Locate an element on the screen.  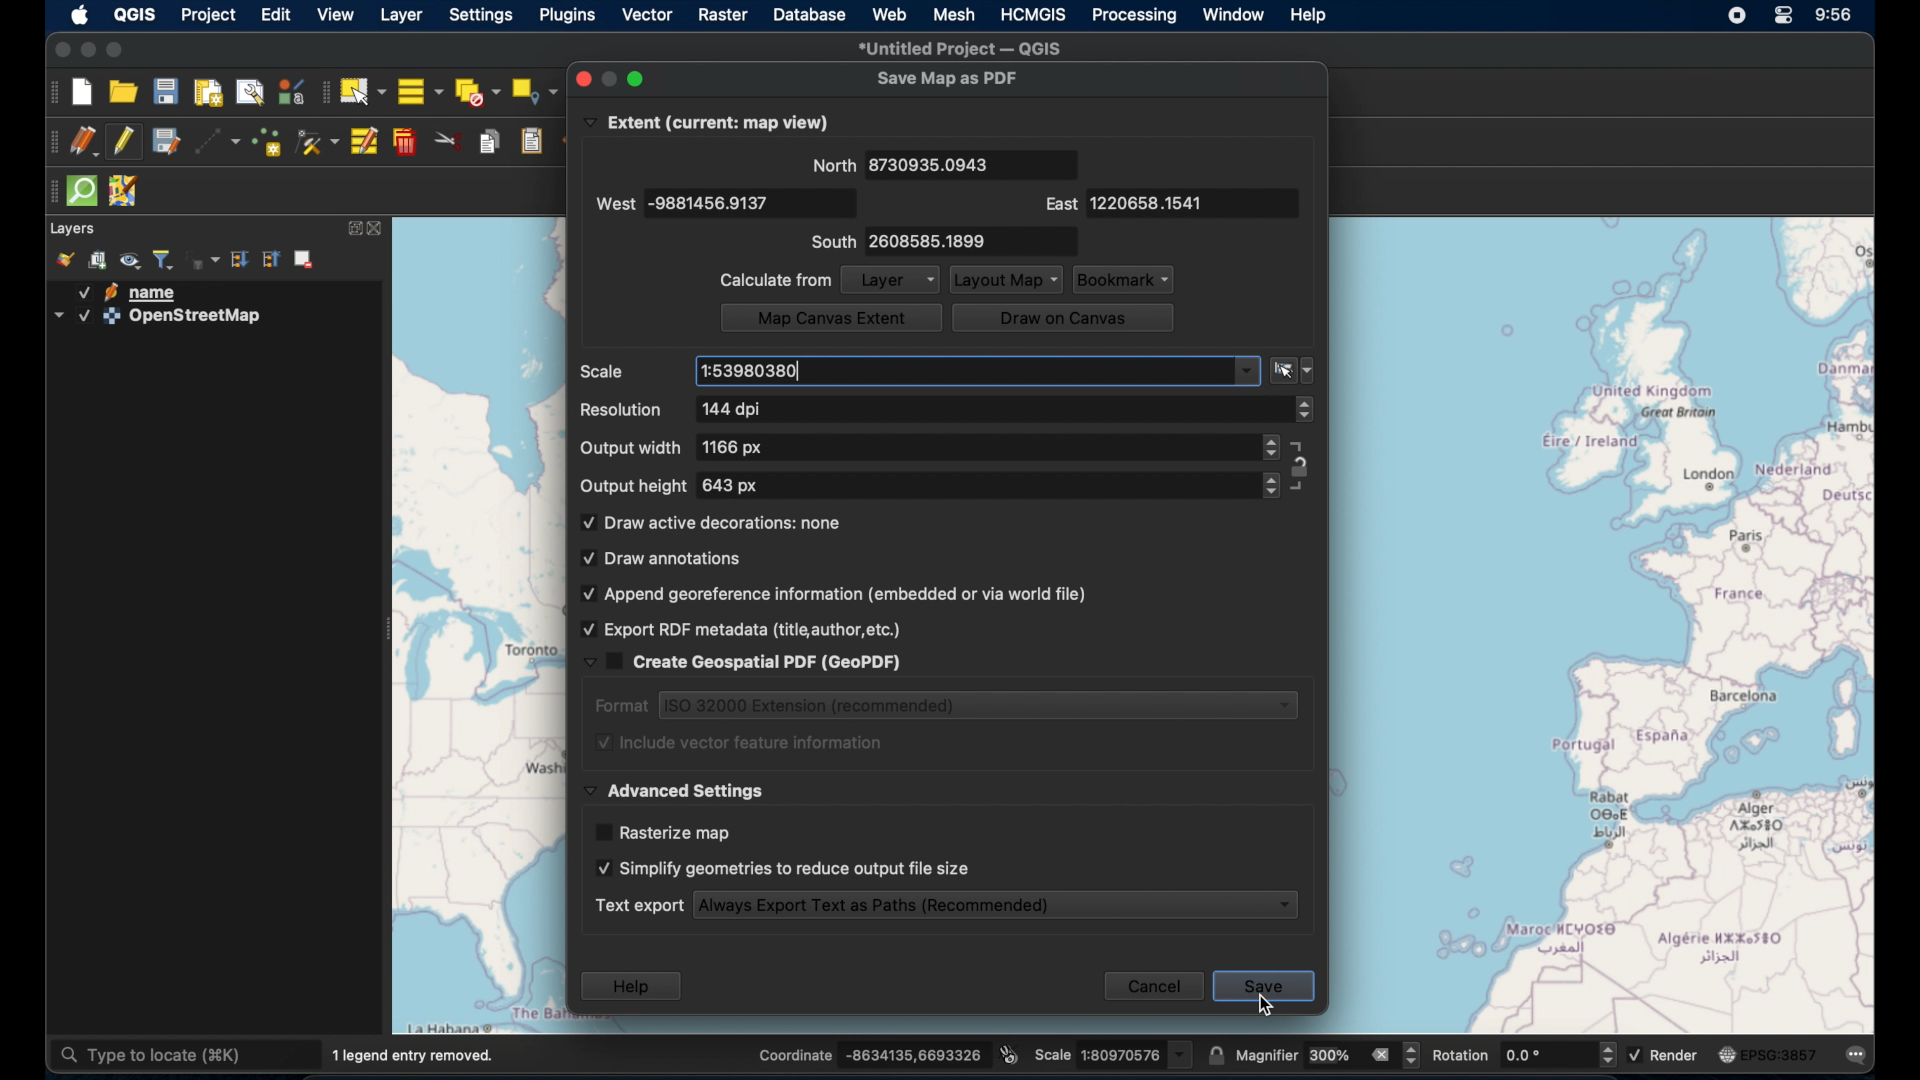
select all features is located at coordinates (420, 93).